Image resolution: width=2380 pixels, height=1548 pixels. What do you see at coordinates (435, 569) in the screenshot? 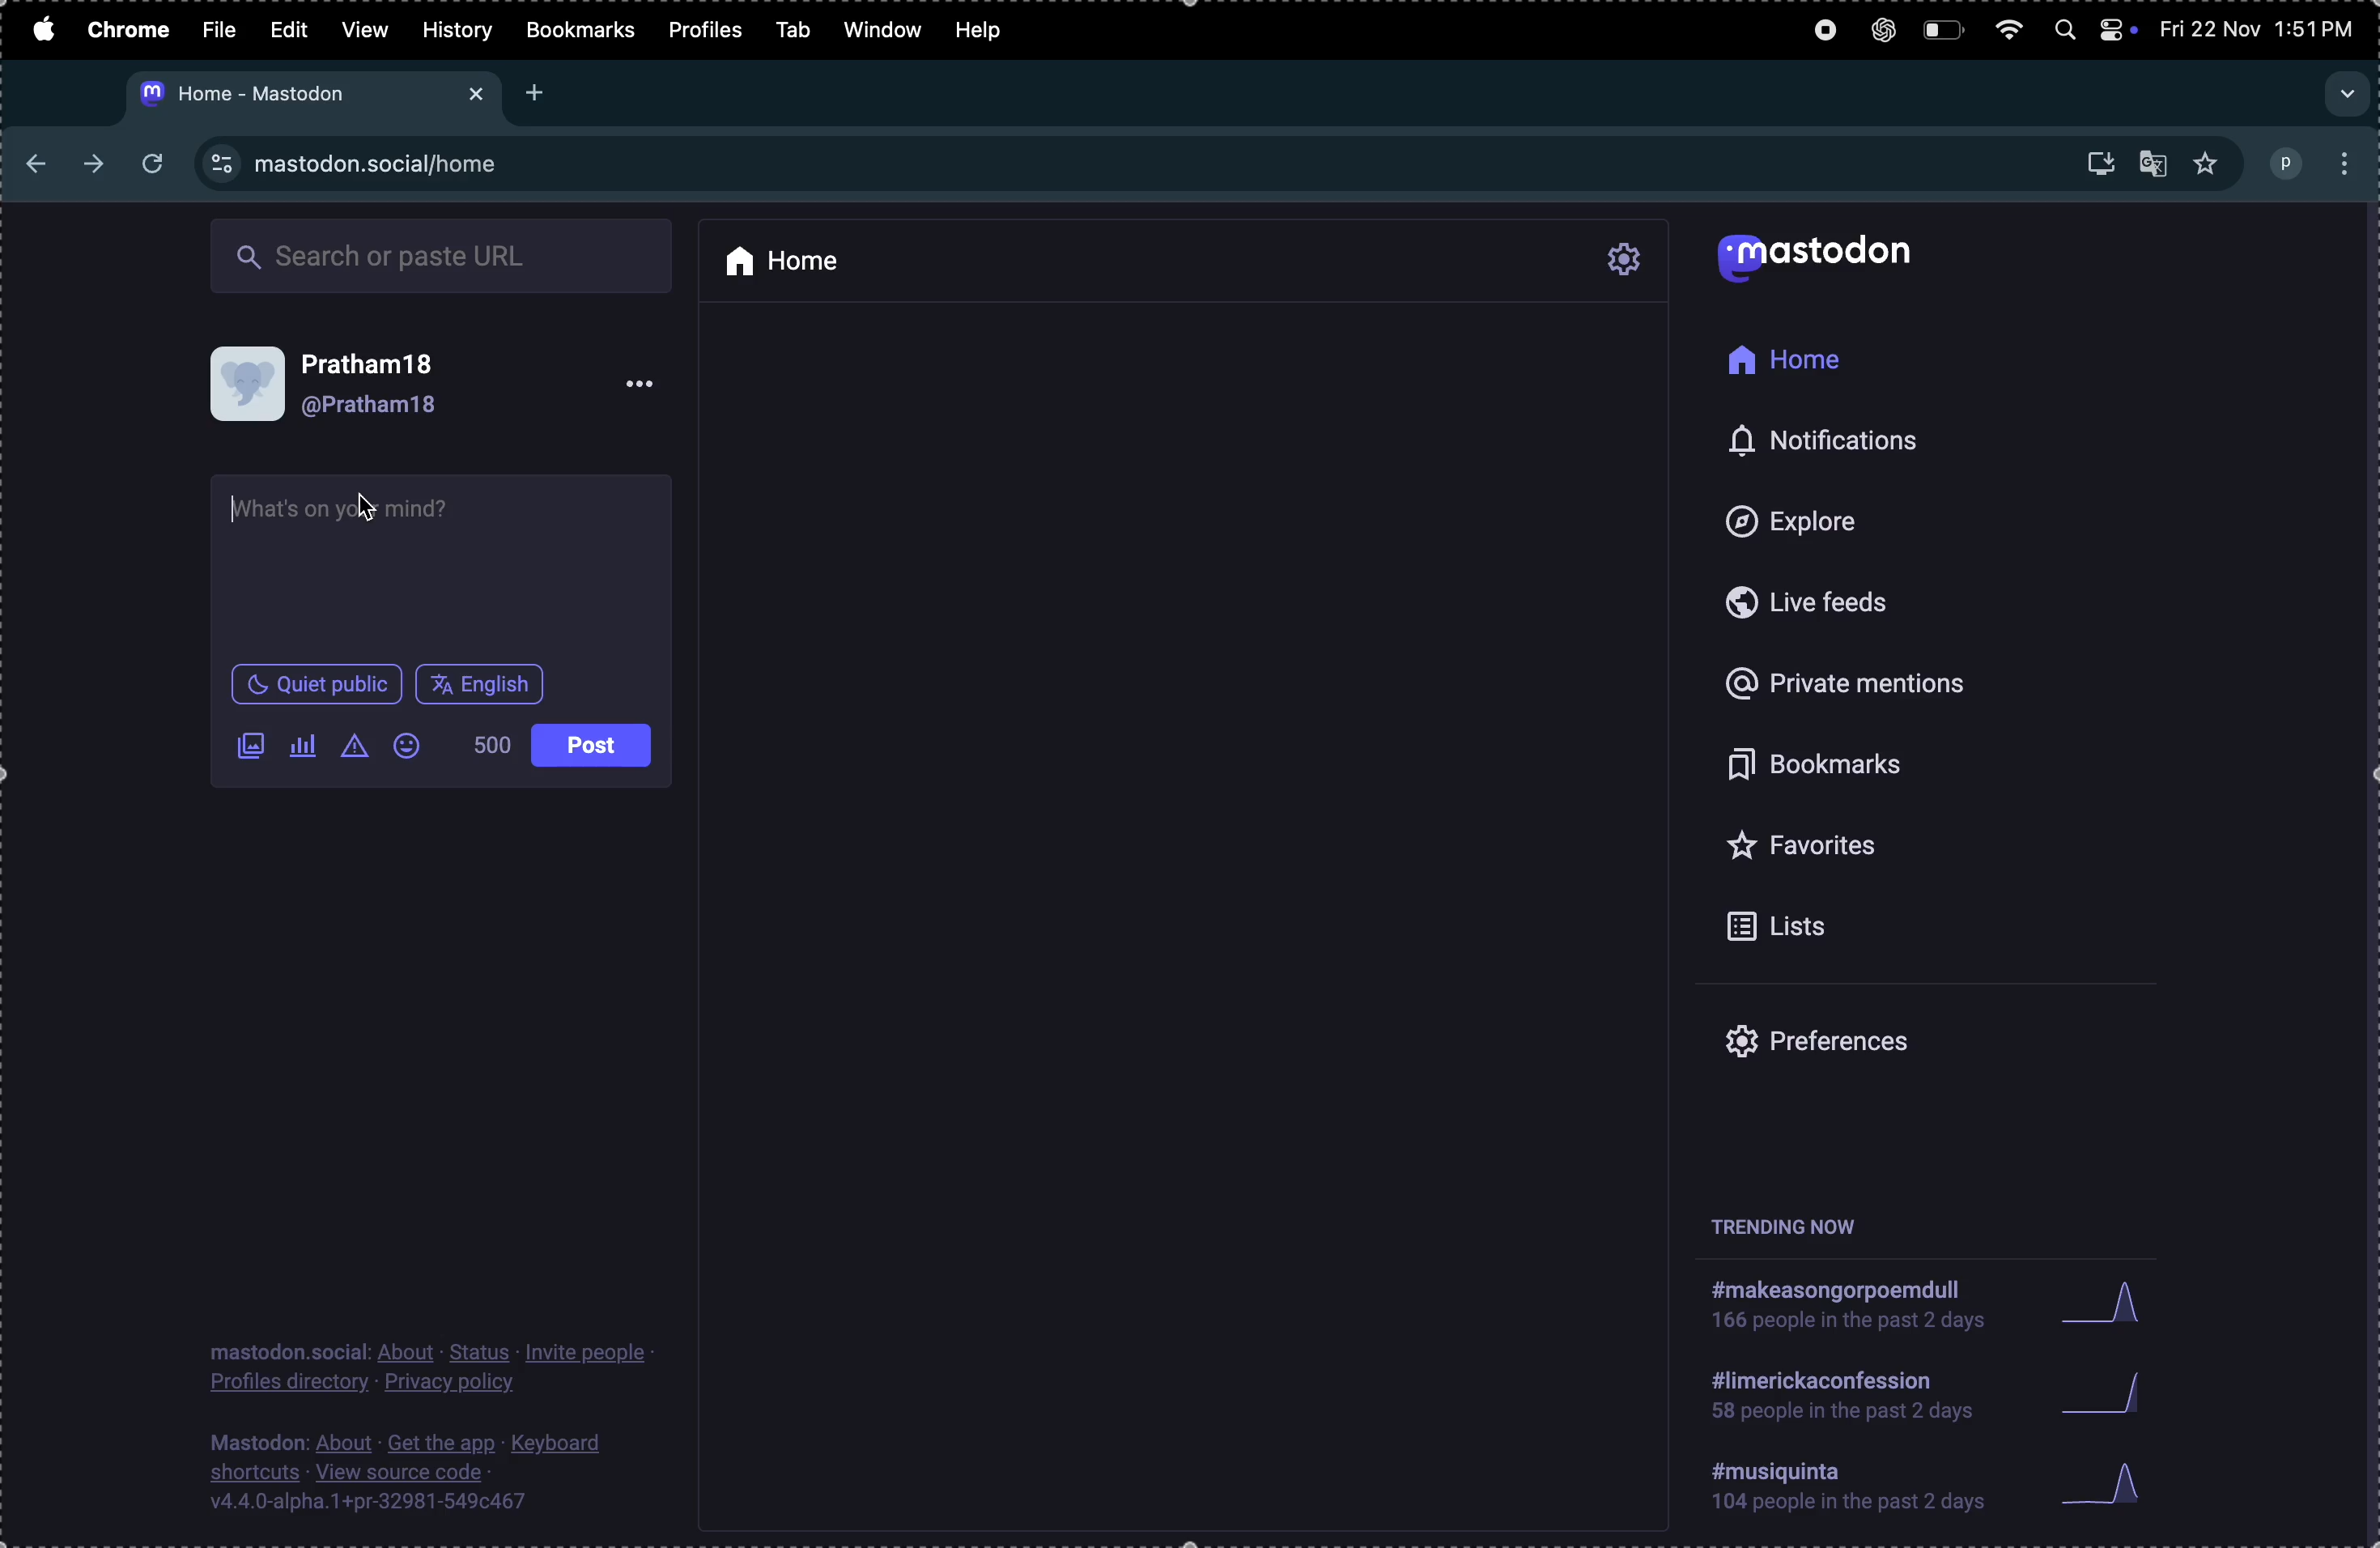
I see `text box` at bounding box center [435, 569].